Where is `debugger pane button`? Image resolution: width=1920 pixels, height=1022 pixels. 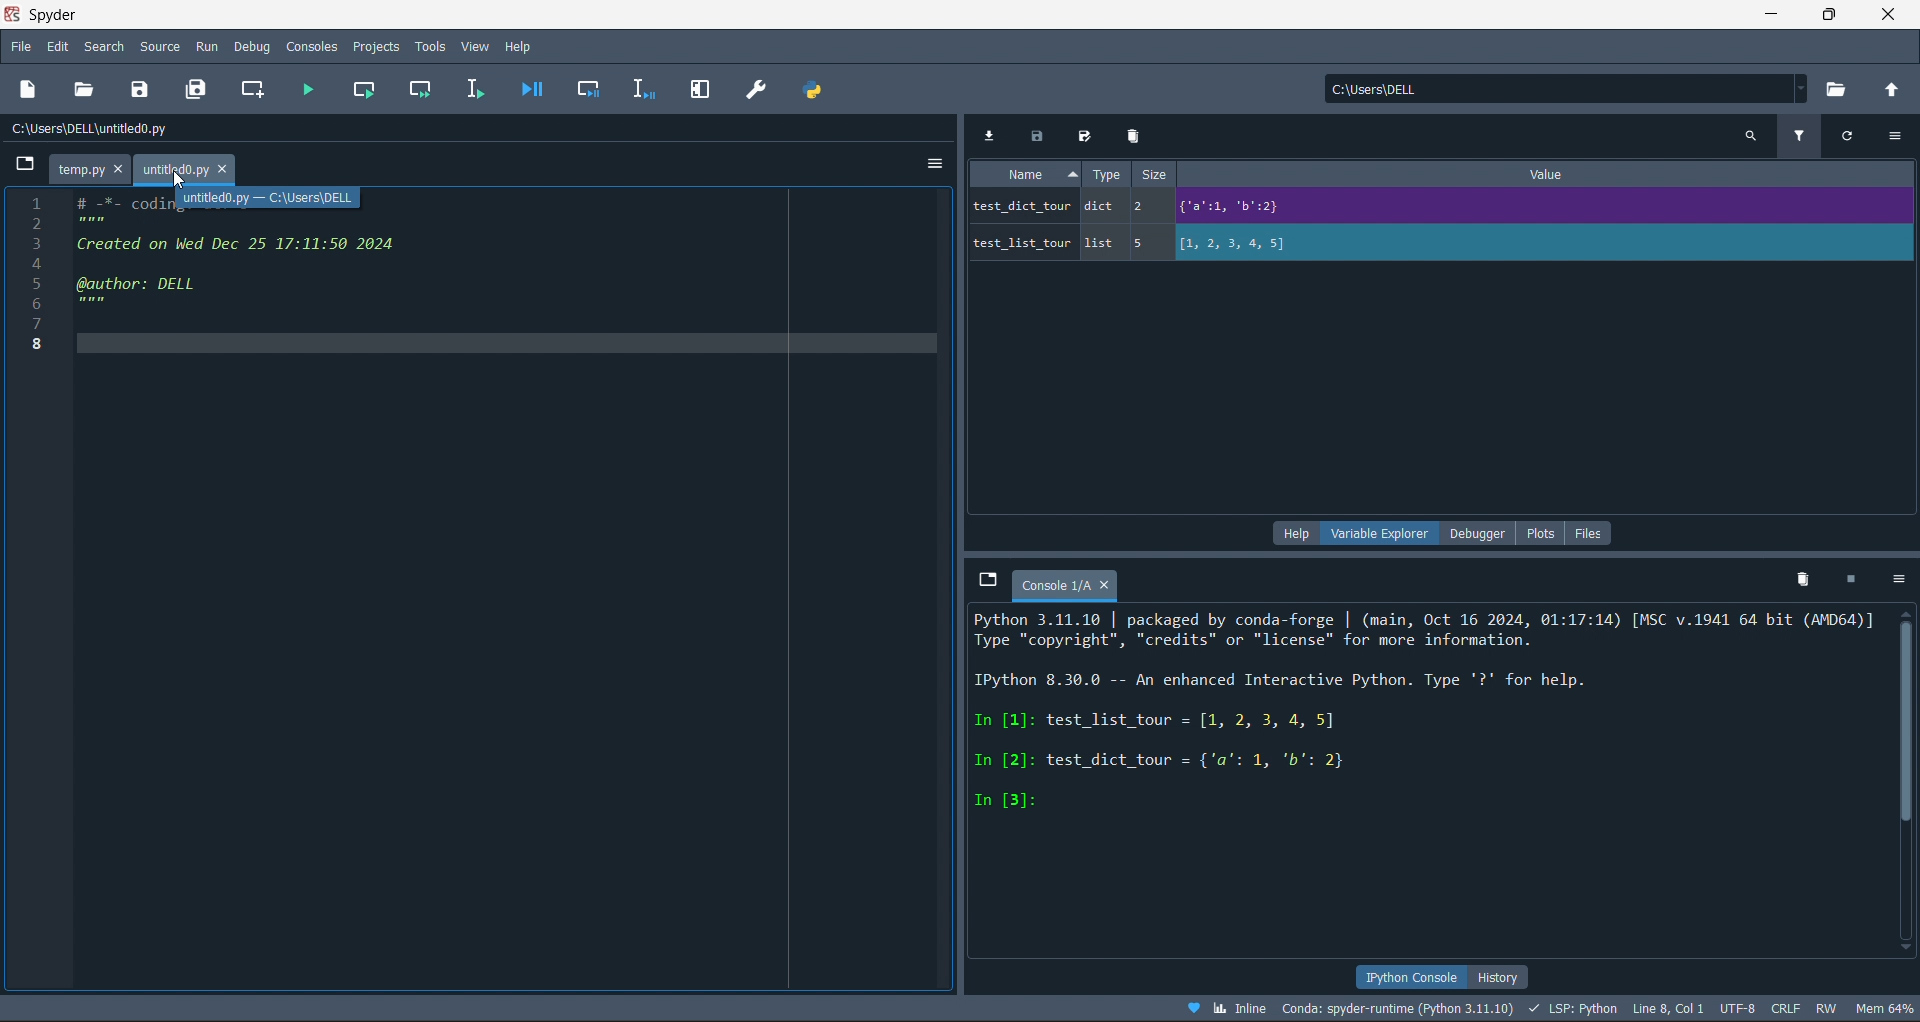
debugger pane button is located at coordinates (1472, 533).